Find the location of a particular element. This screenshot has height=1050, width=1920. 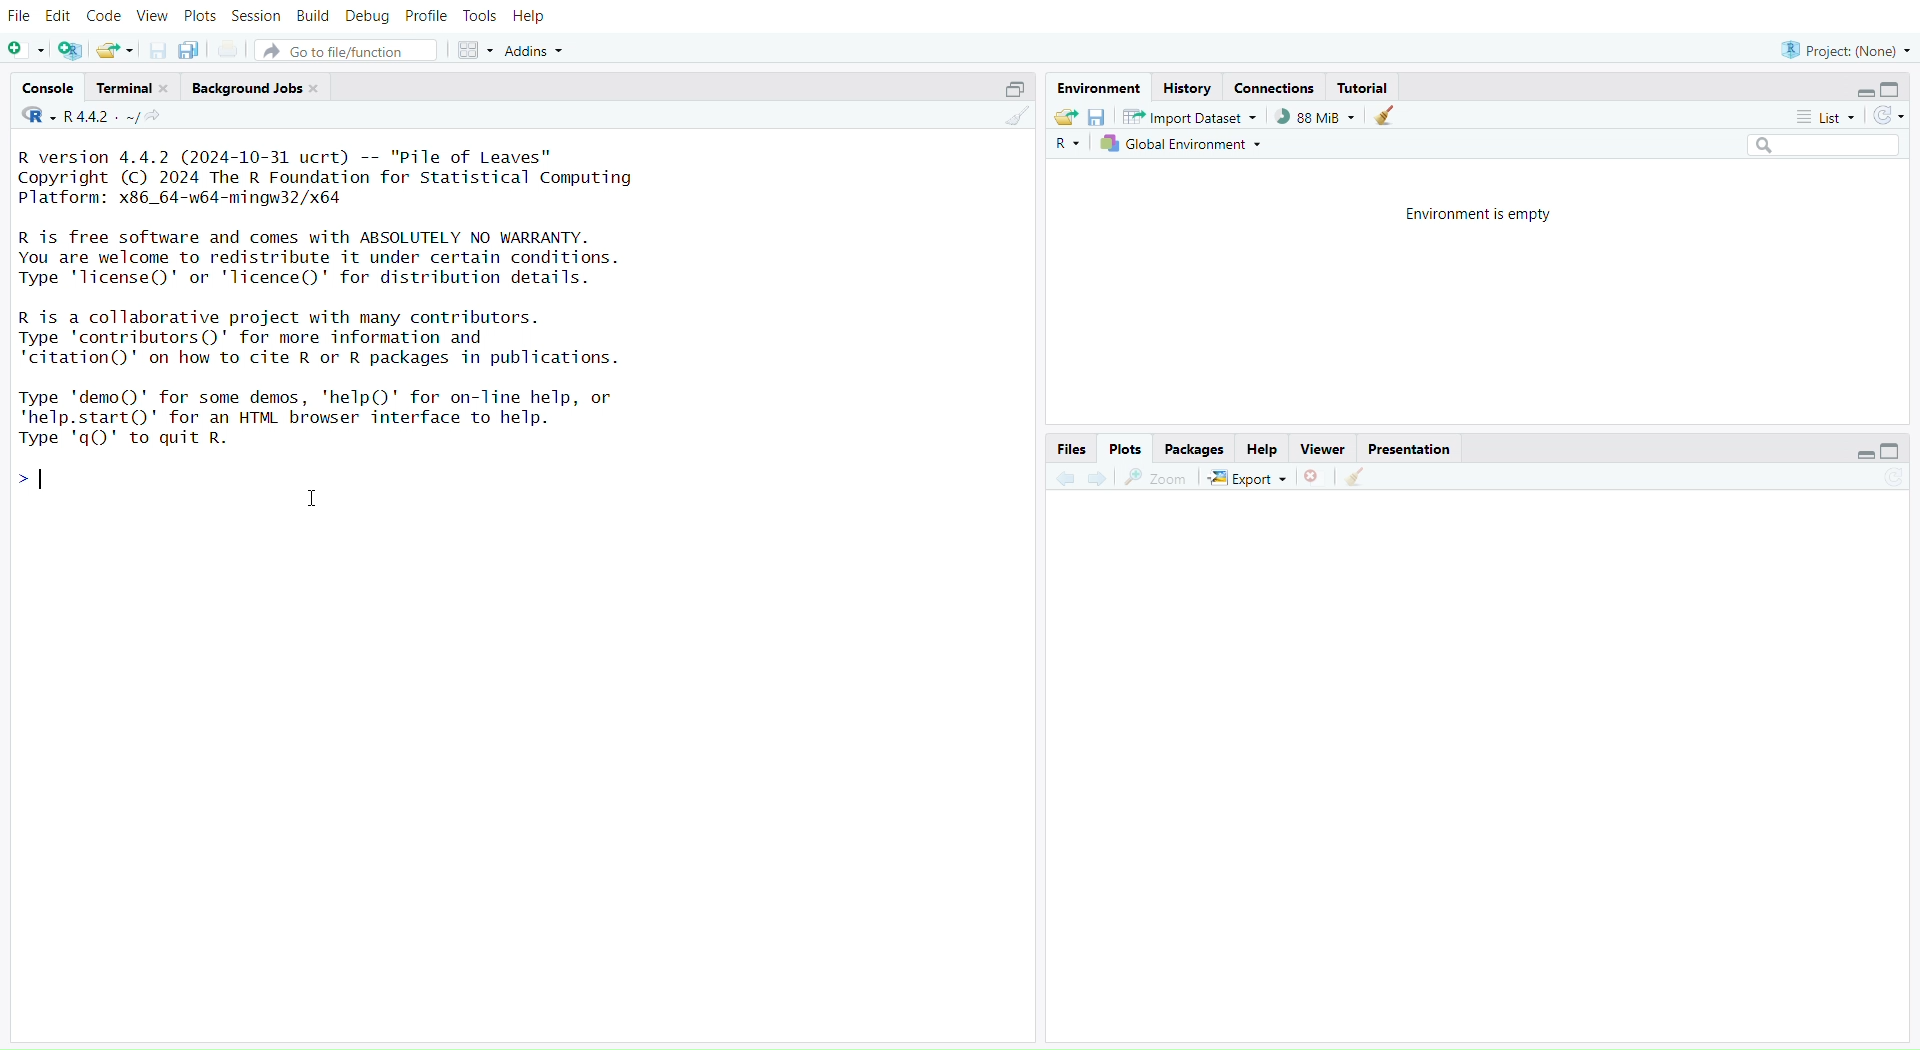

print current file is located at coordinates (229, 48).